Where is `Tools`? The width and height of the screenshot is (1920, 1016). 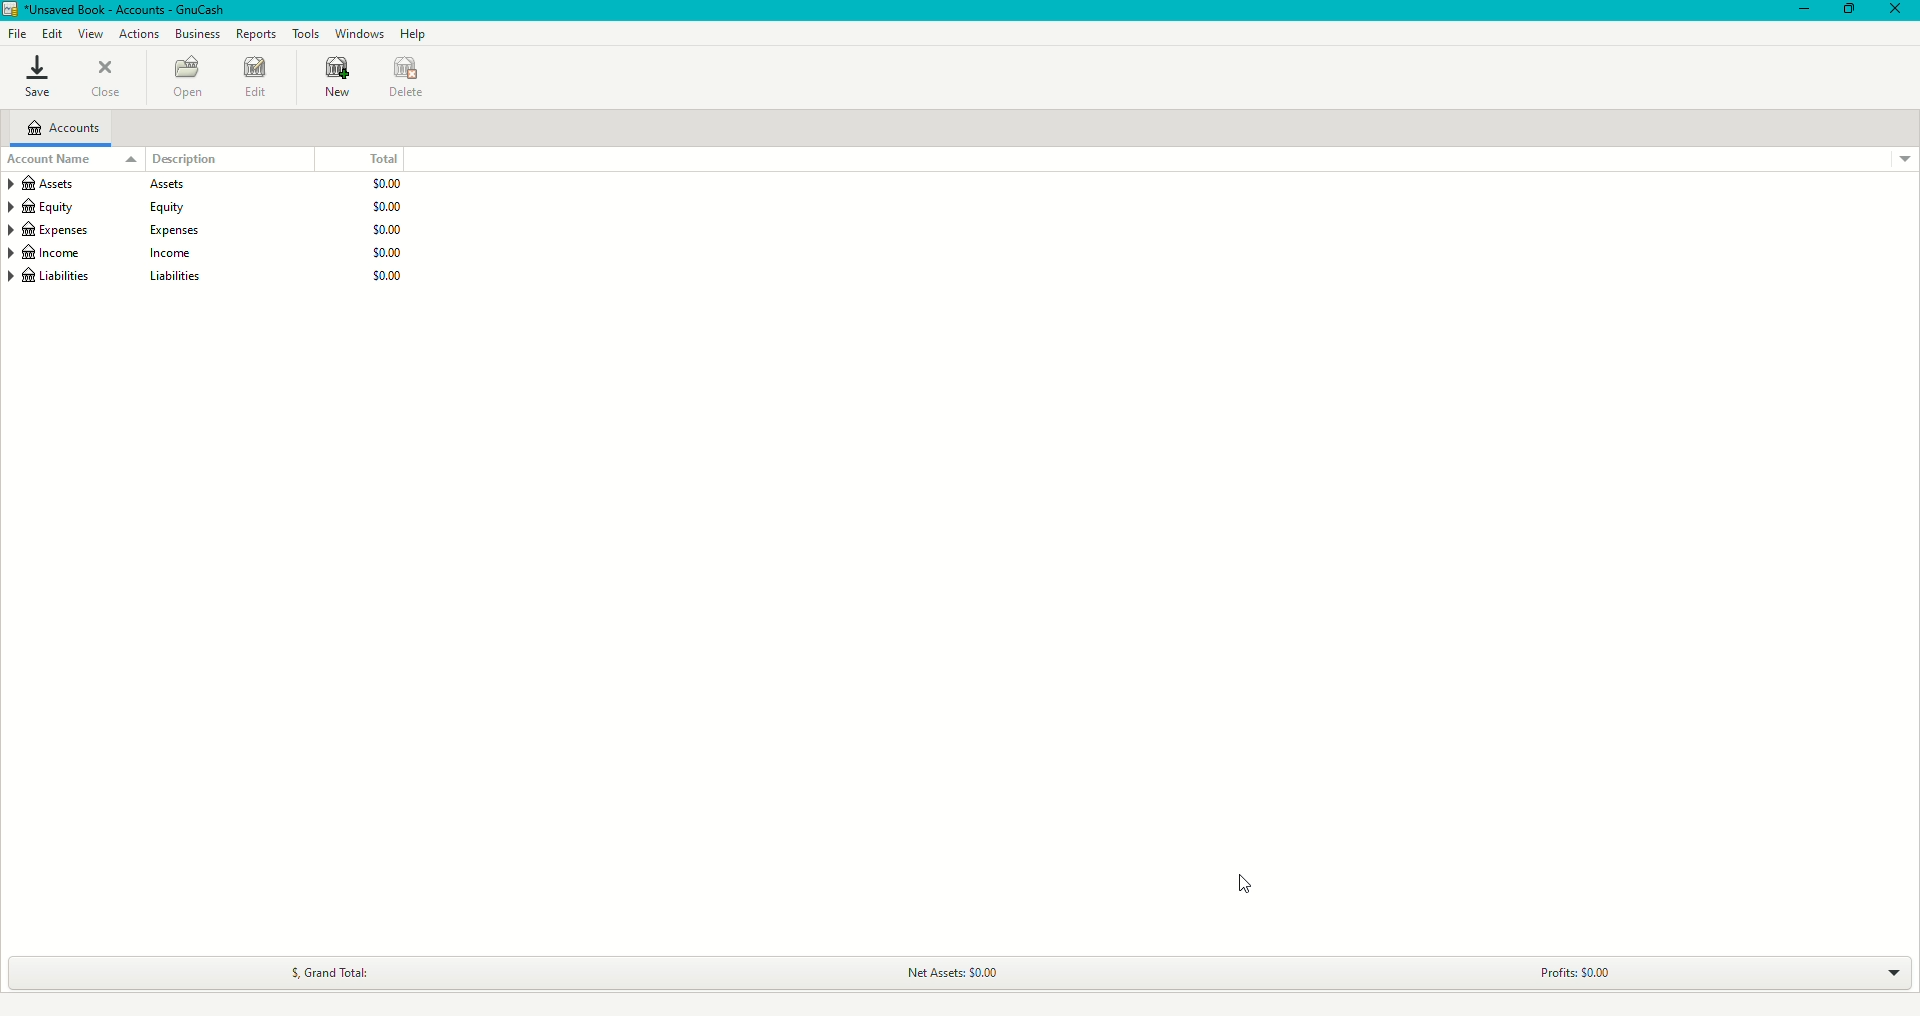
Tools is located at coordinates (304, 34).